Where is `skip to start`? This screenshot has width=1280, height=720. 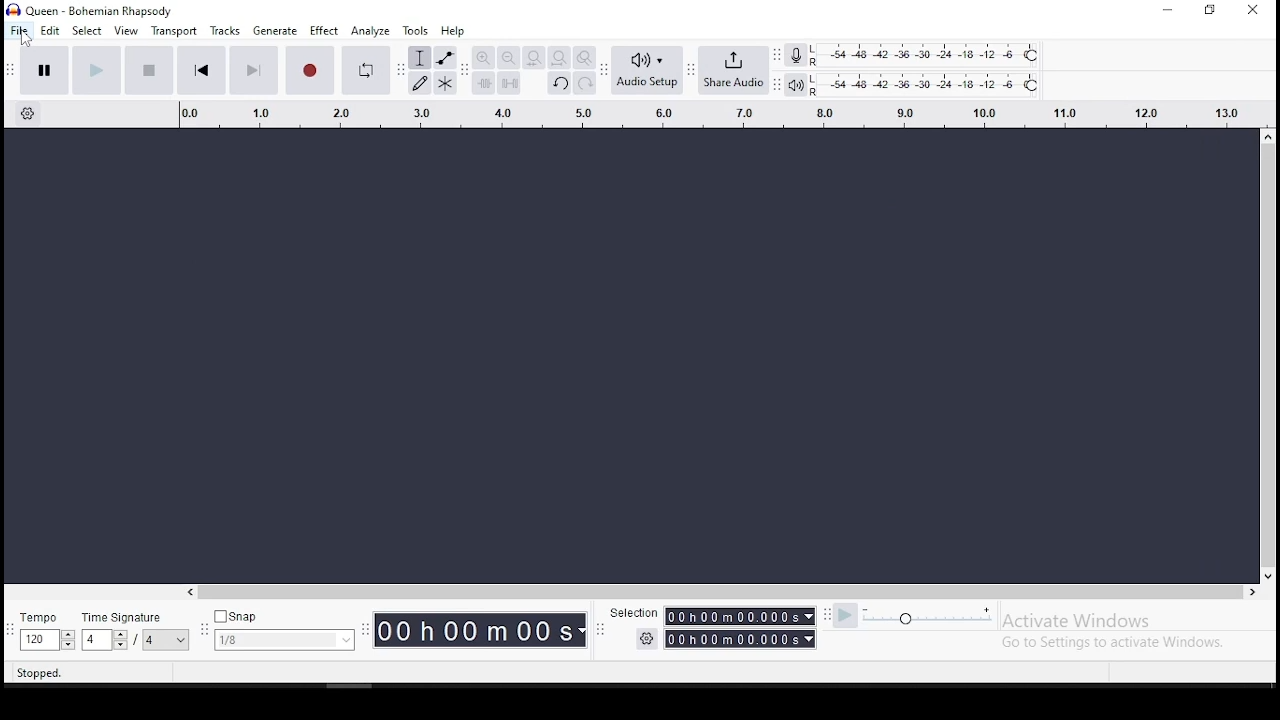 skip to start is located at coordinates (202, 72).